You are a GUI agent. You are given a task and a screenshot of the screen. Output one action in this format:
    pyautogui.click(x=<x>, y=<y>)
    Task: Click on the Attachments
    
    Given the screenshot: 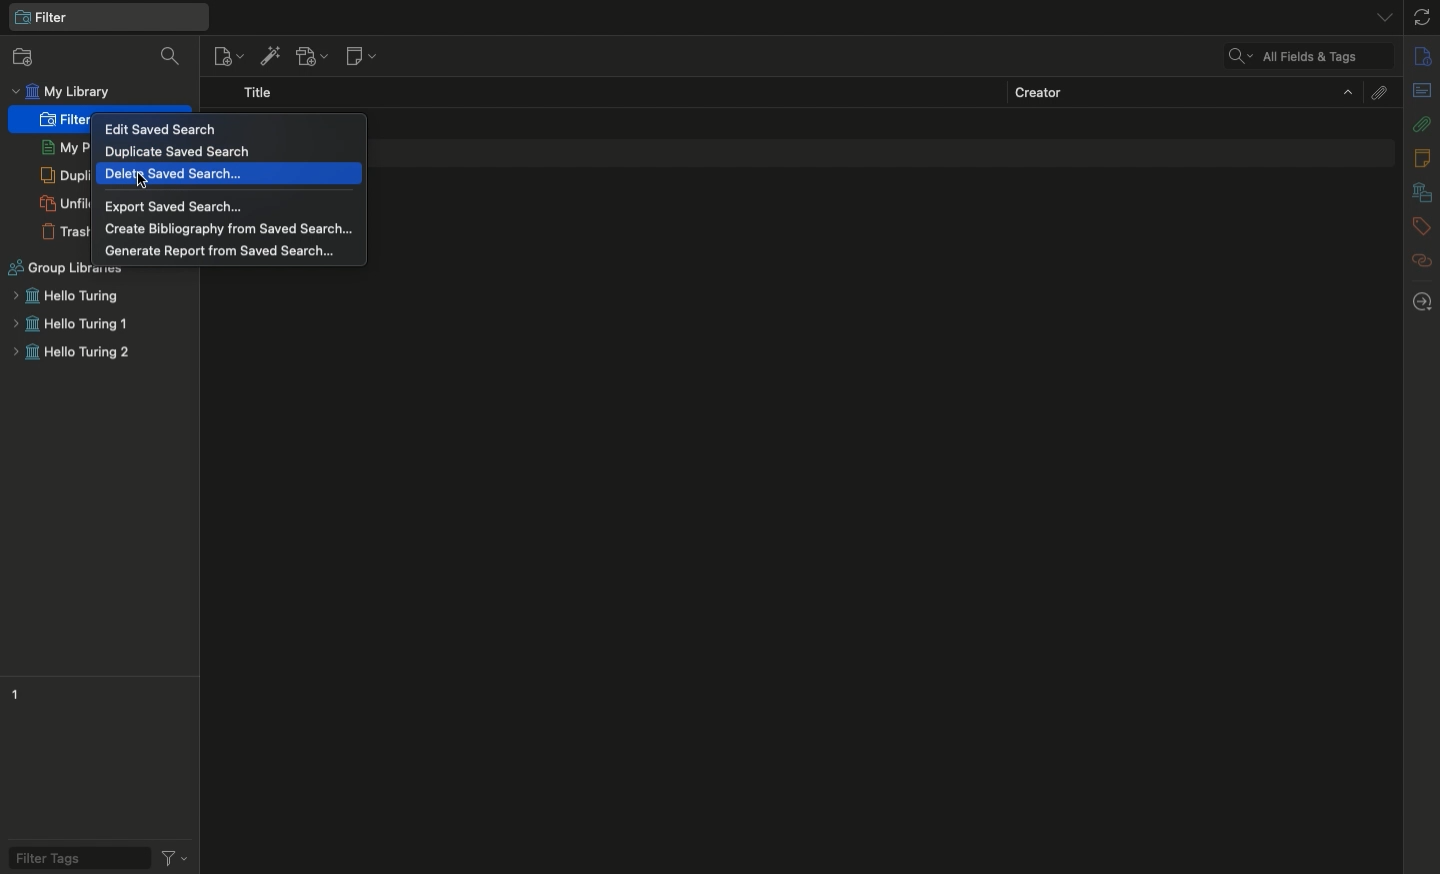 What is the action you would take?
    pyautogui.click(x=1422, y=123)
    